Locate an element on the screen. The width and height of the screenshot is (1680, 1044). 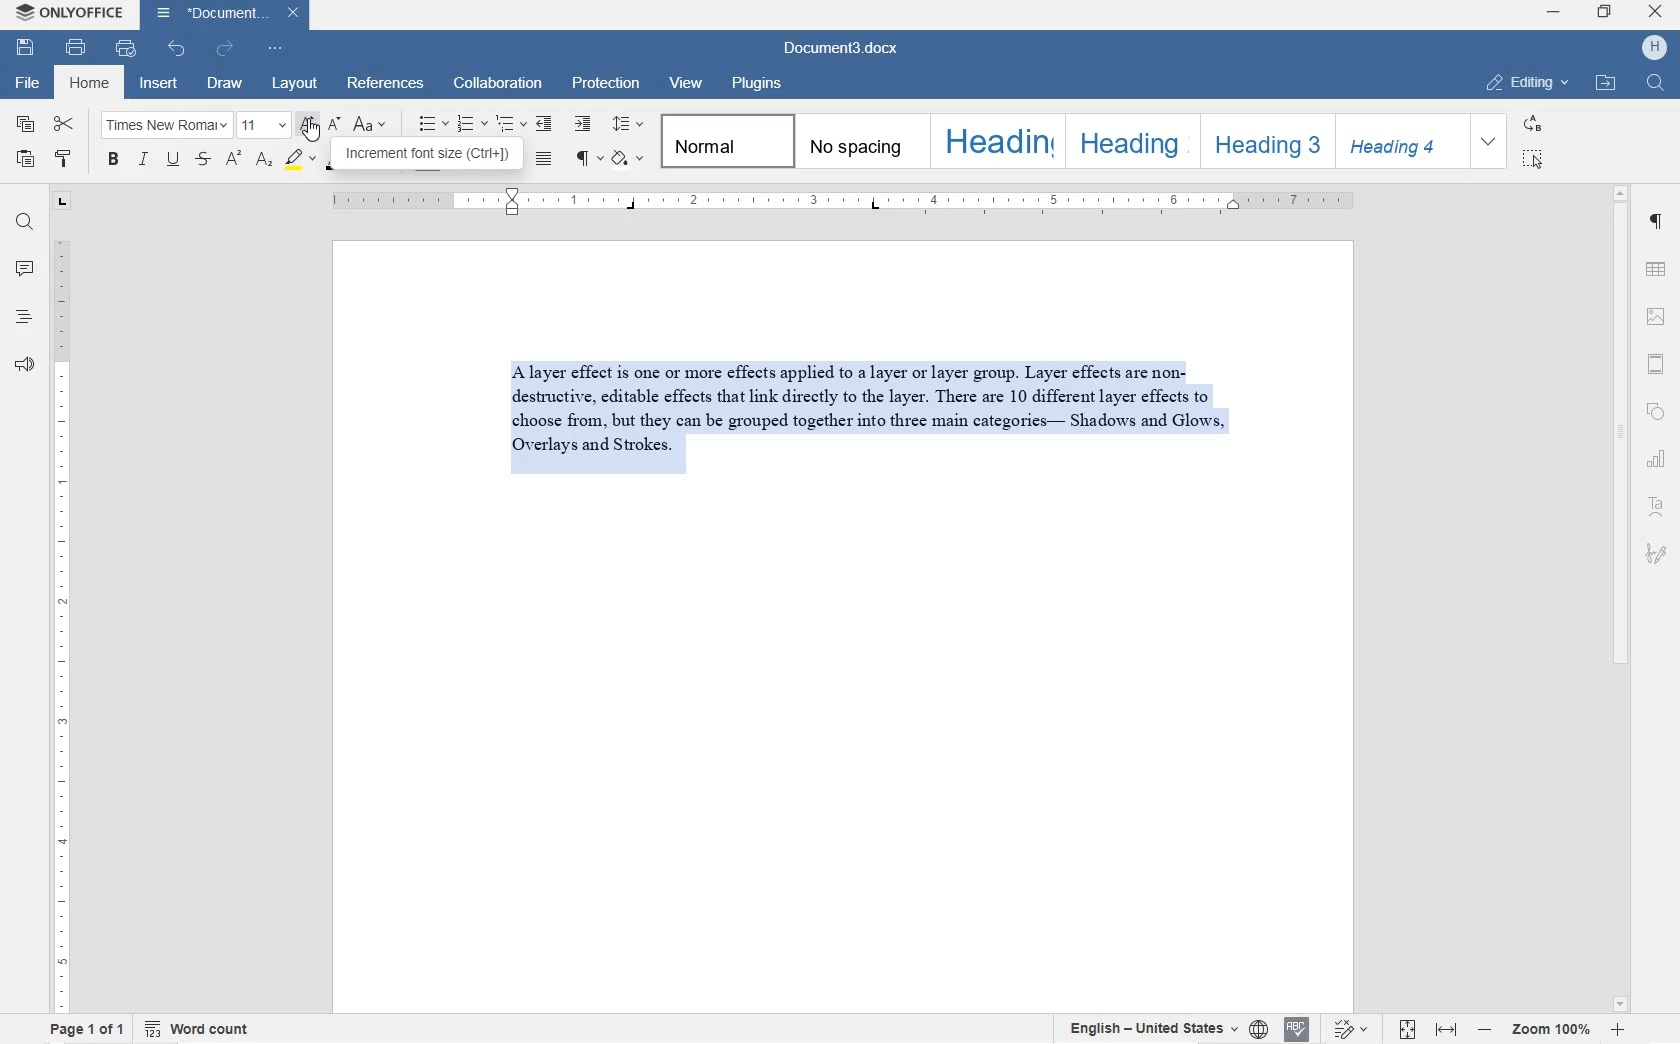
bullet is located at coordinates (433, 122).